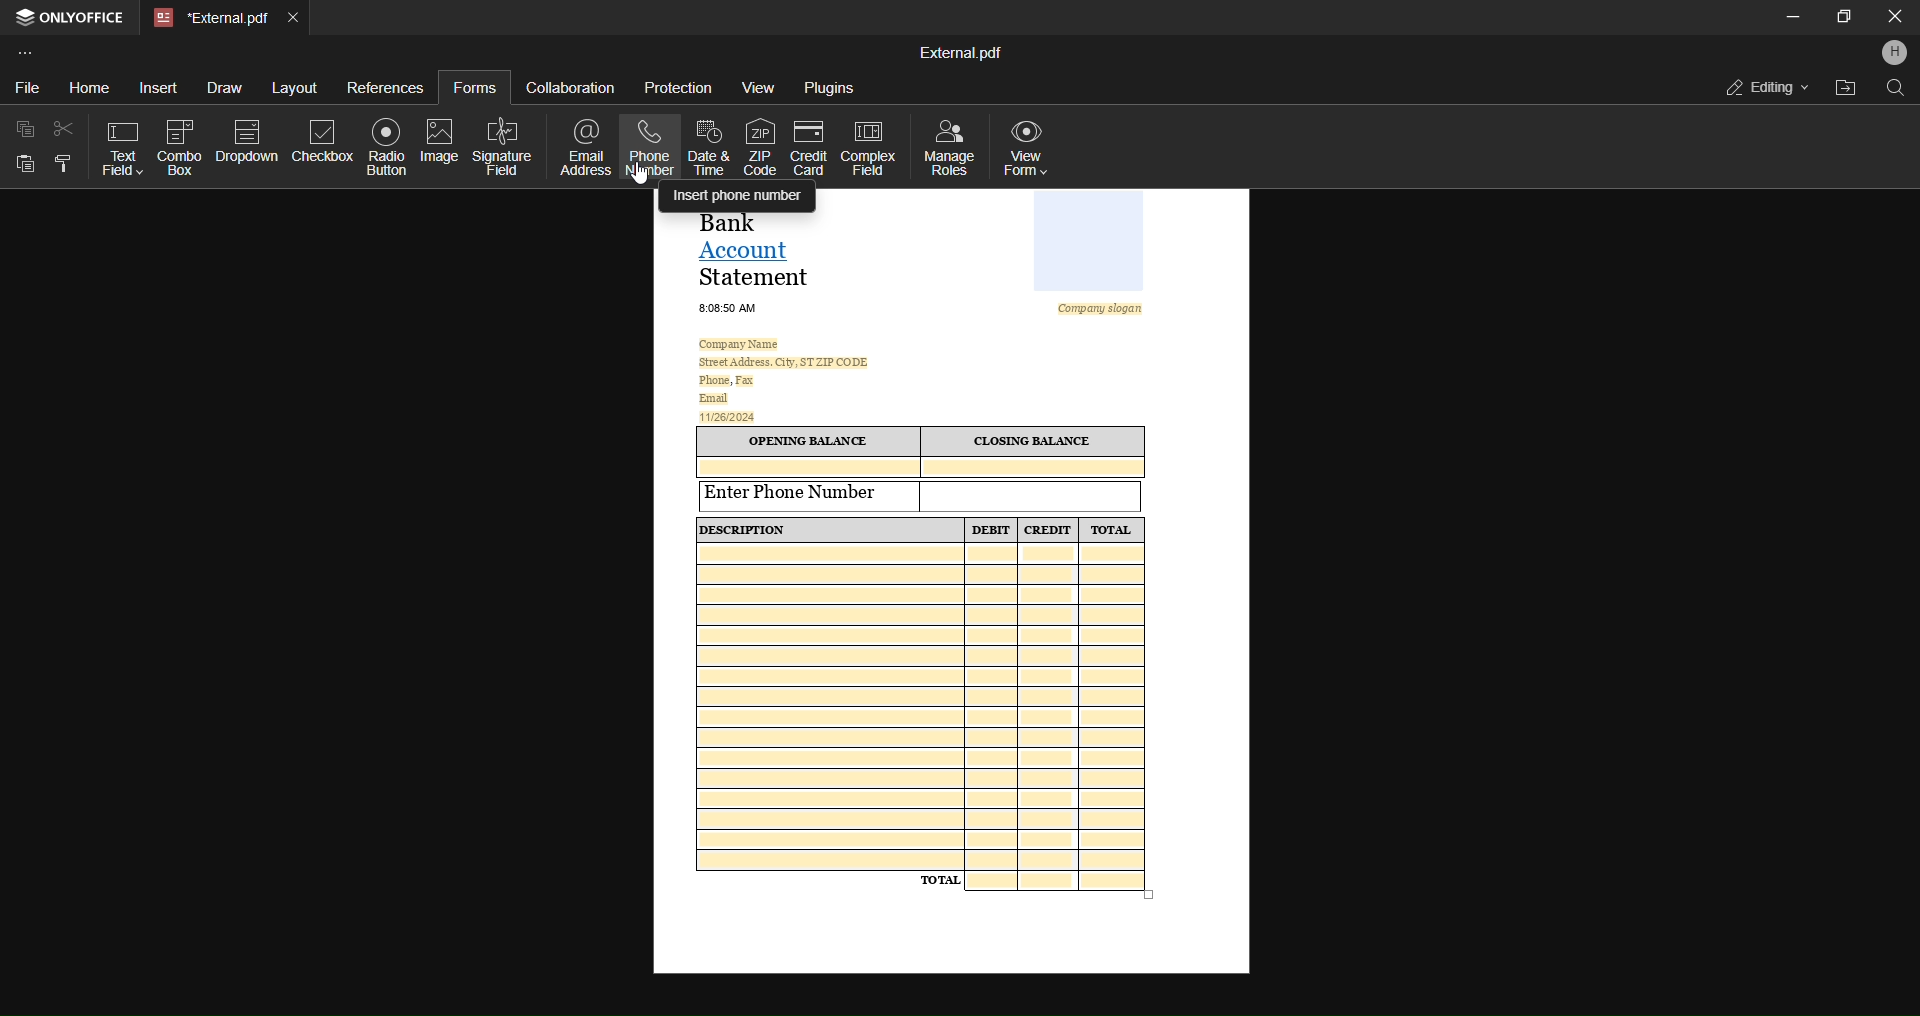  I want to click on file, so click(26, 88).